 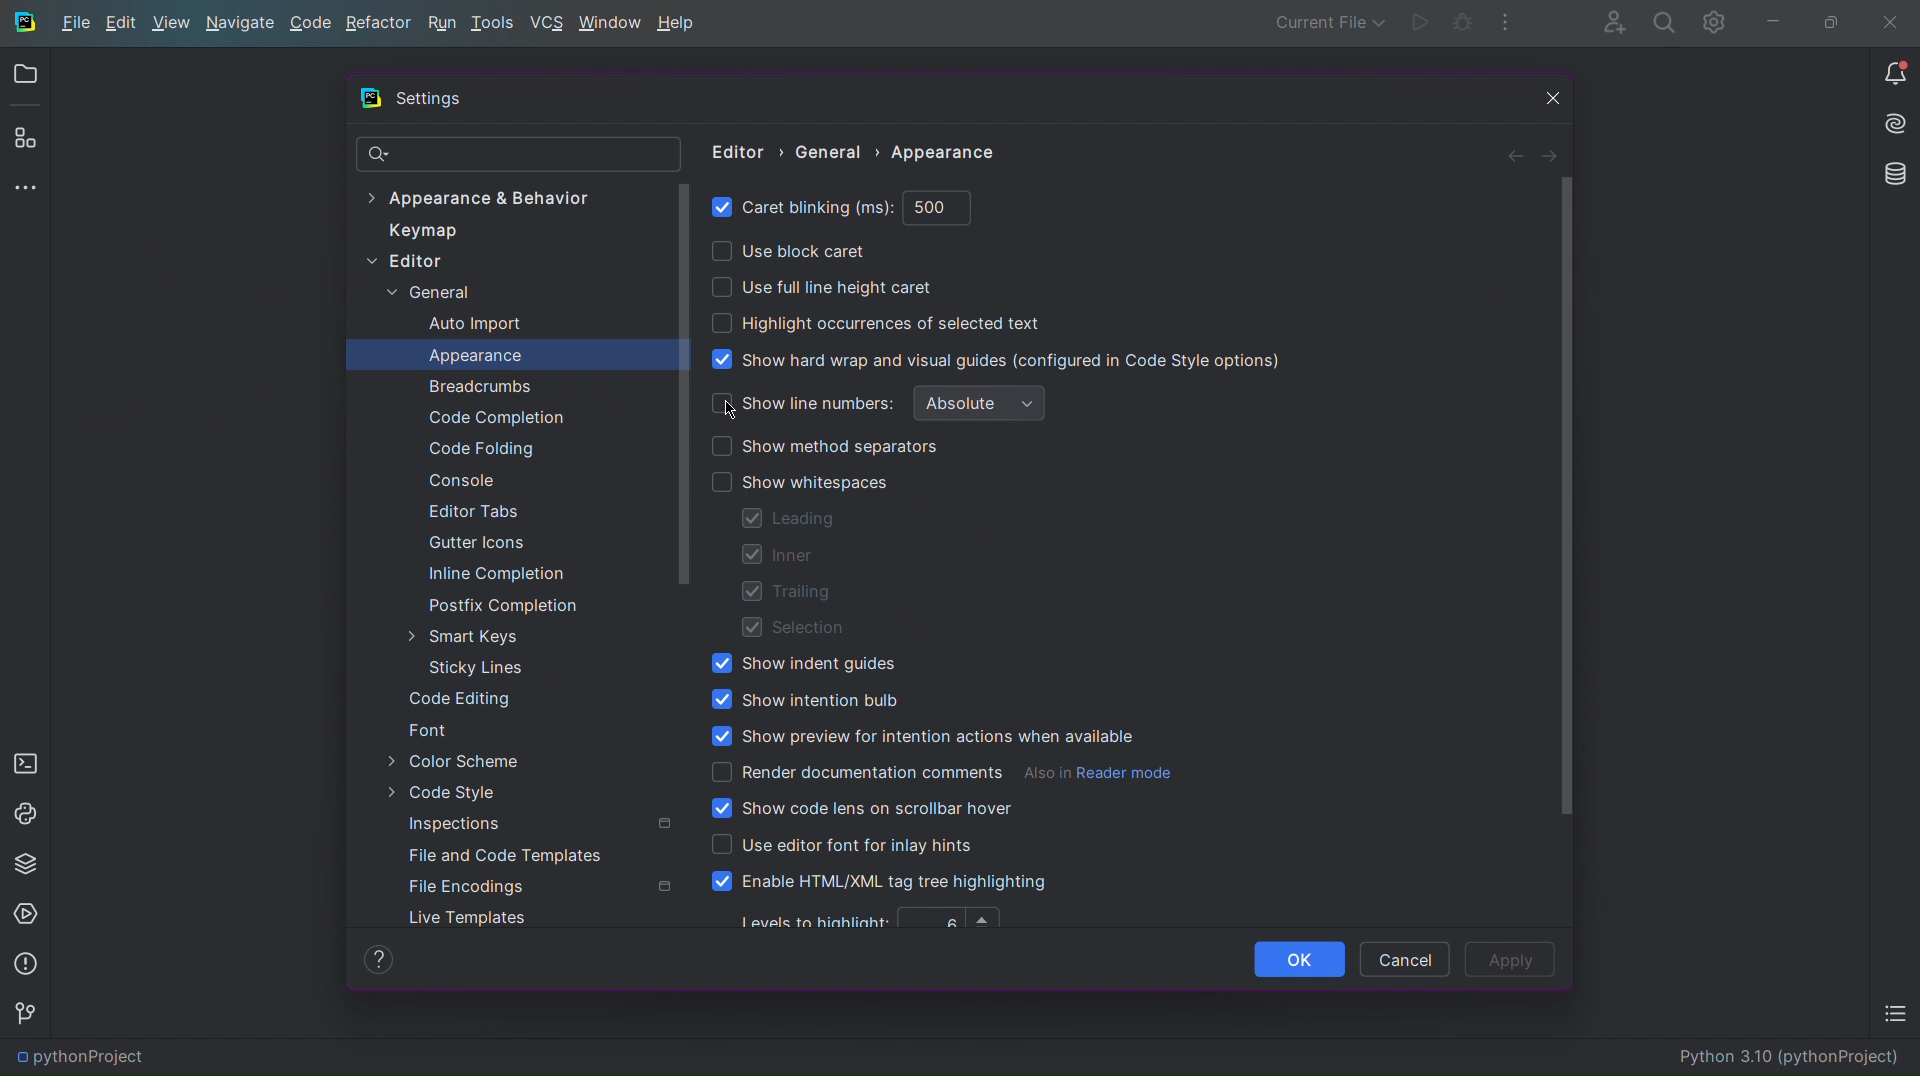 What do you see at coordinates (1771, 21) in the screenshot?
I see `Minimize` at bounding box center [1771, 21].